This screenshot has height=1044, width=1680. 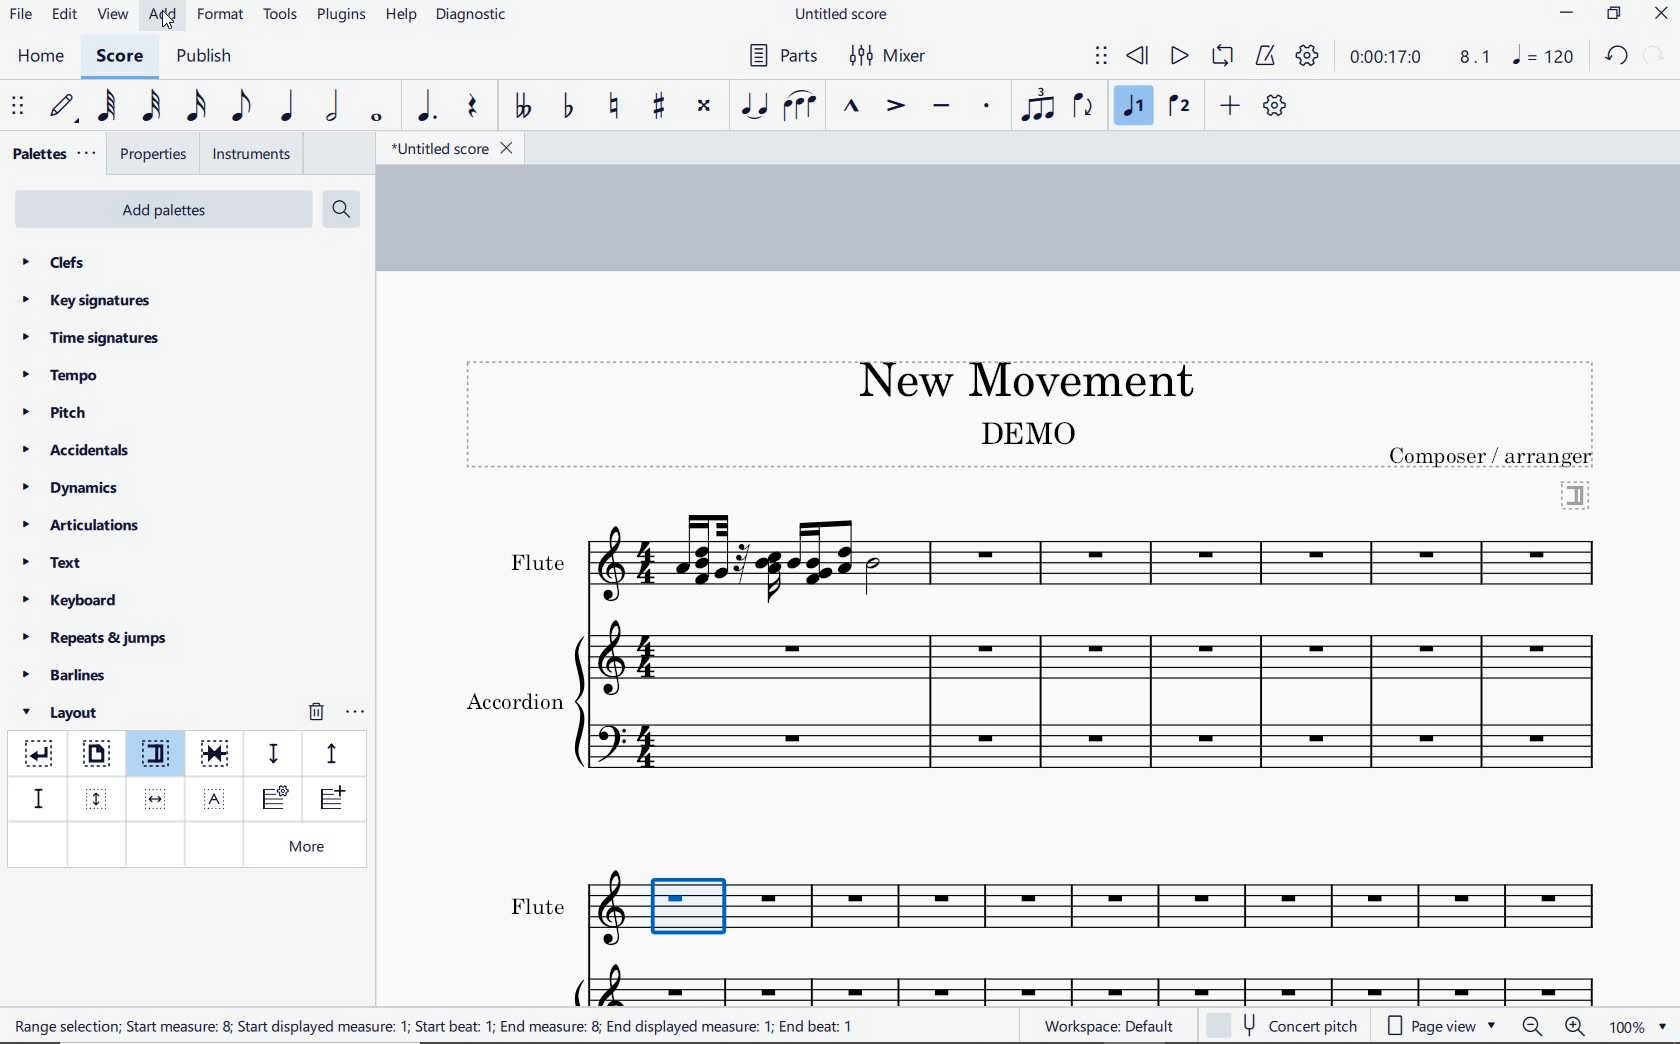 What do you see at coordinates (165, 15) in the screenshot?
I see `add ` at bounding box center [165, 15].